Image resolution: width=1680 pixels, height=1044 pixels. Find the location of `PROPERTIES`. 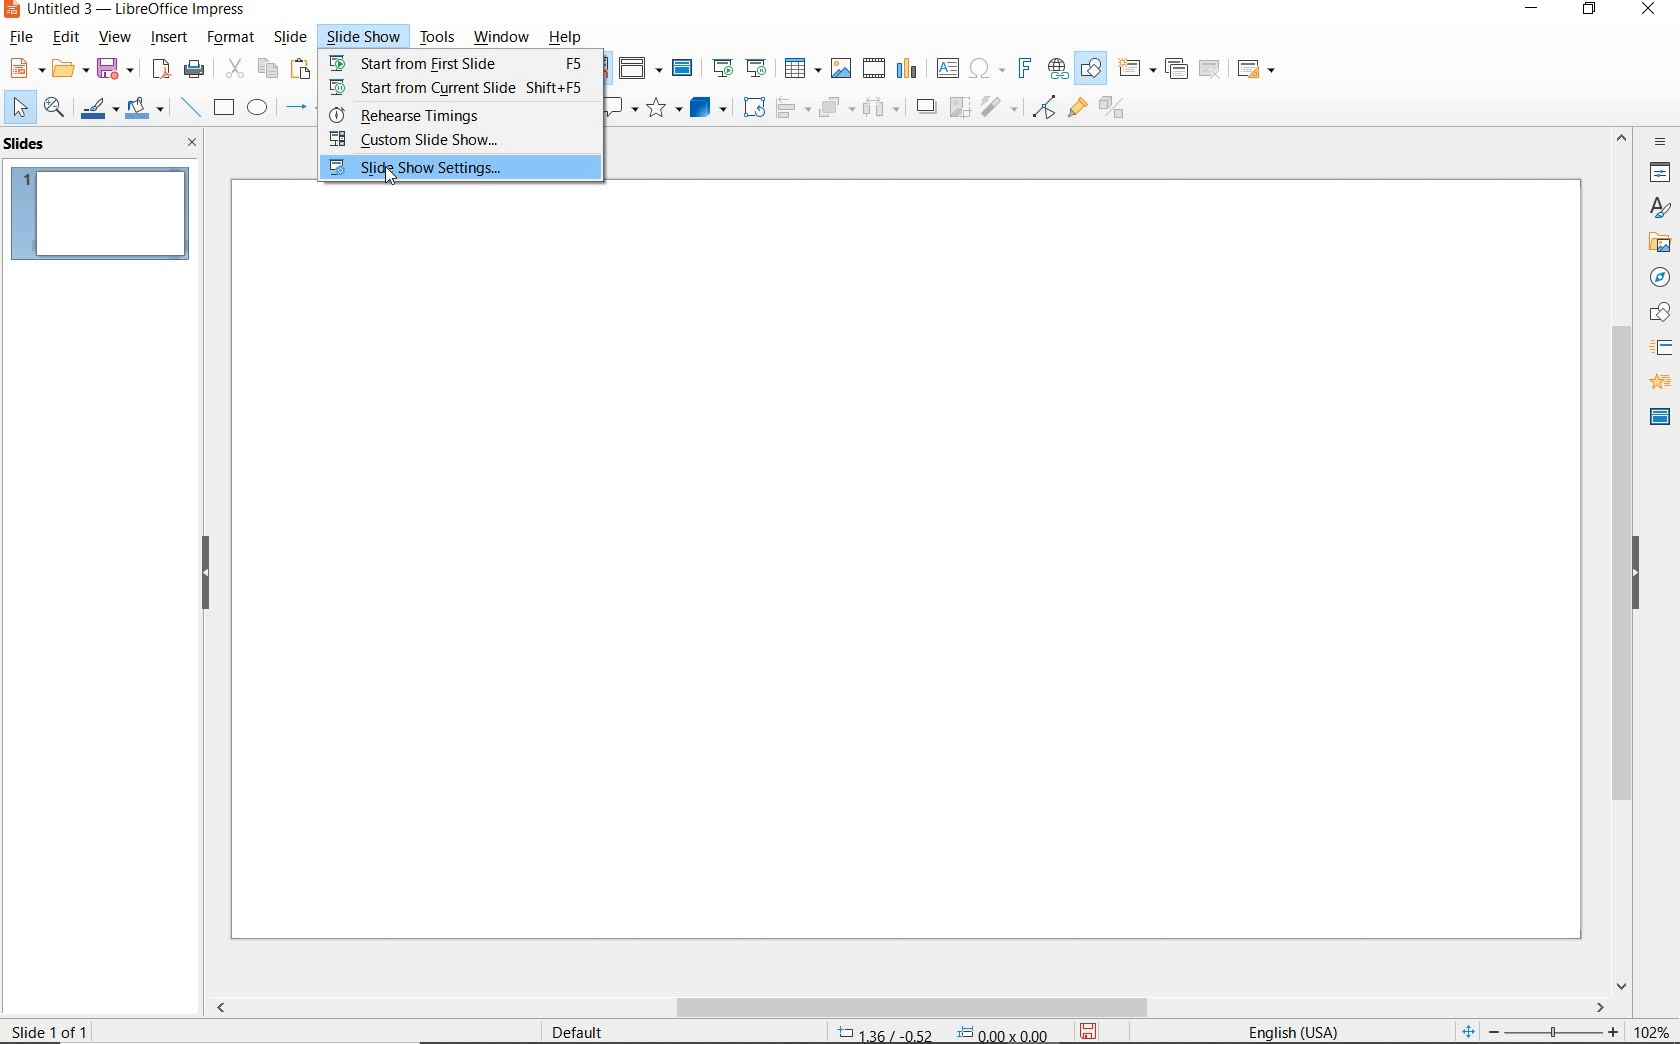

PROPERTIES is located at coordinates (1660, 174).